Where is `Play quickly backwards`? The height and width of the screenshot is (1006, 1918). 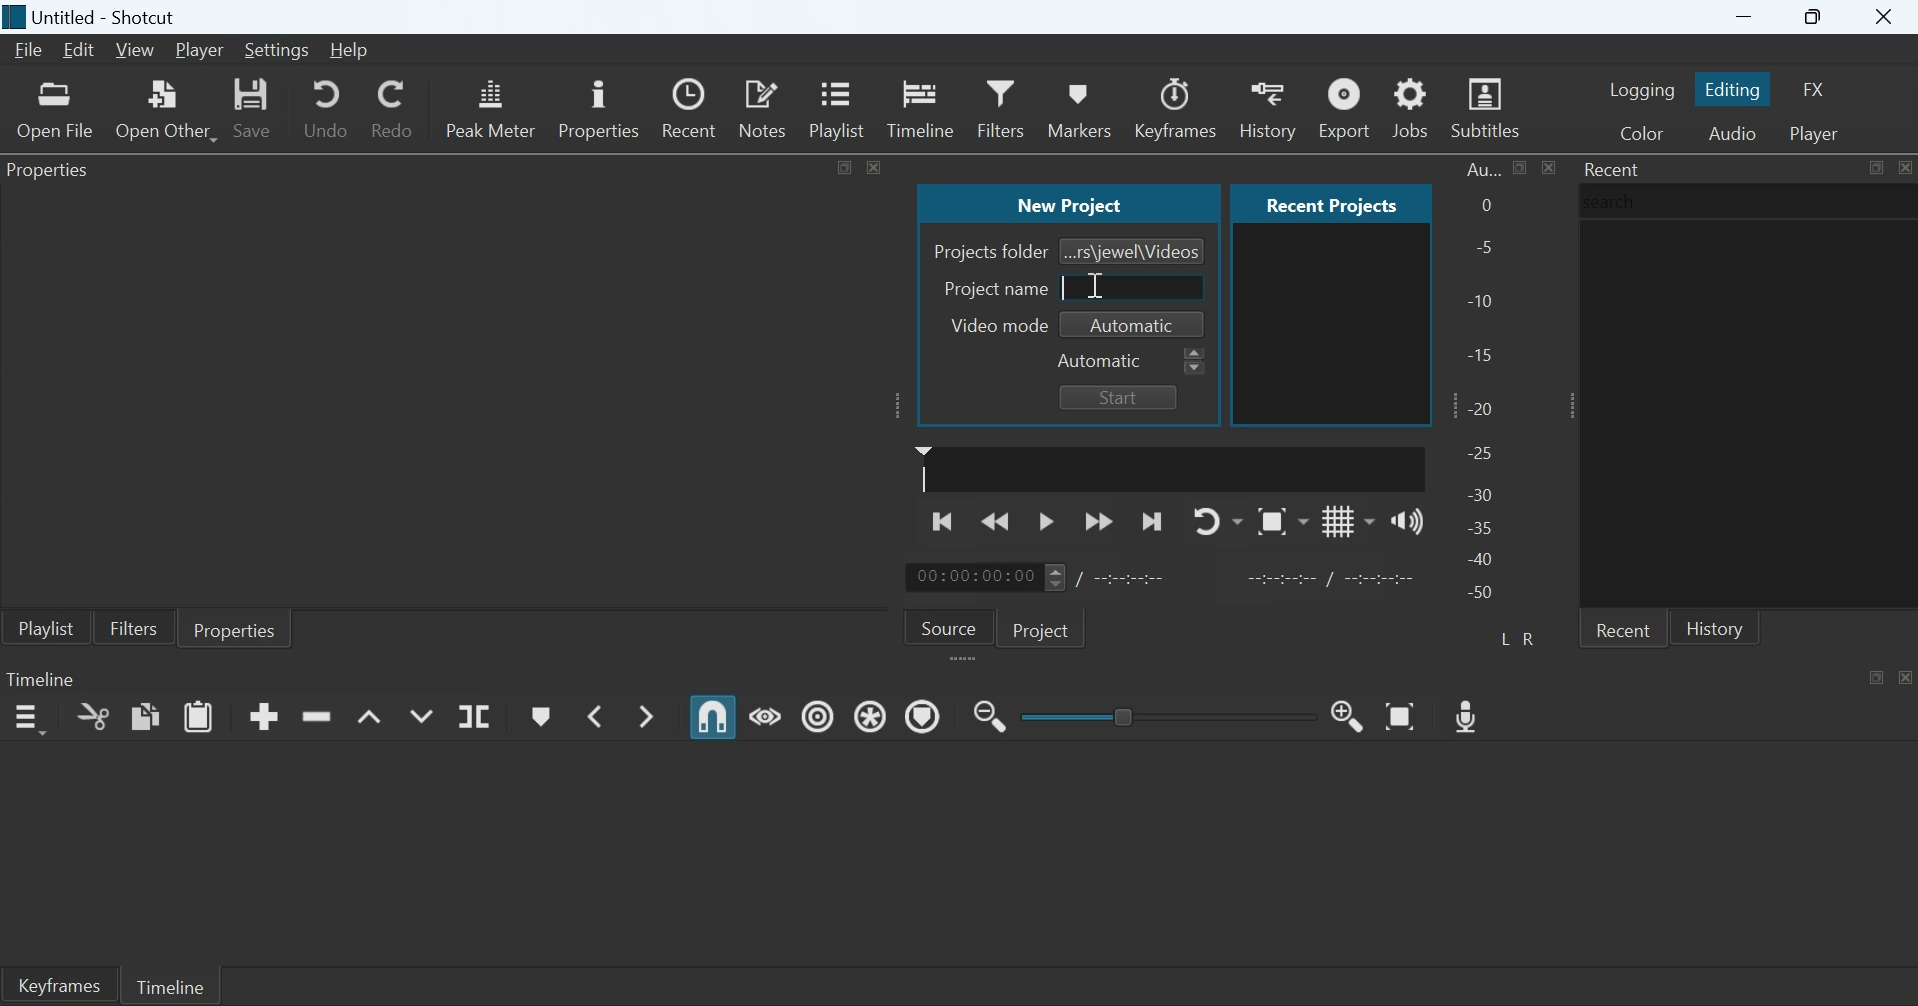
Play quickly backwards is located at coordinates (997, 520).